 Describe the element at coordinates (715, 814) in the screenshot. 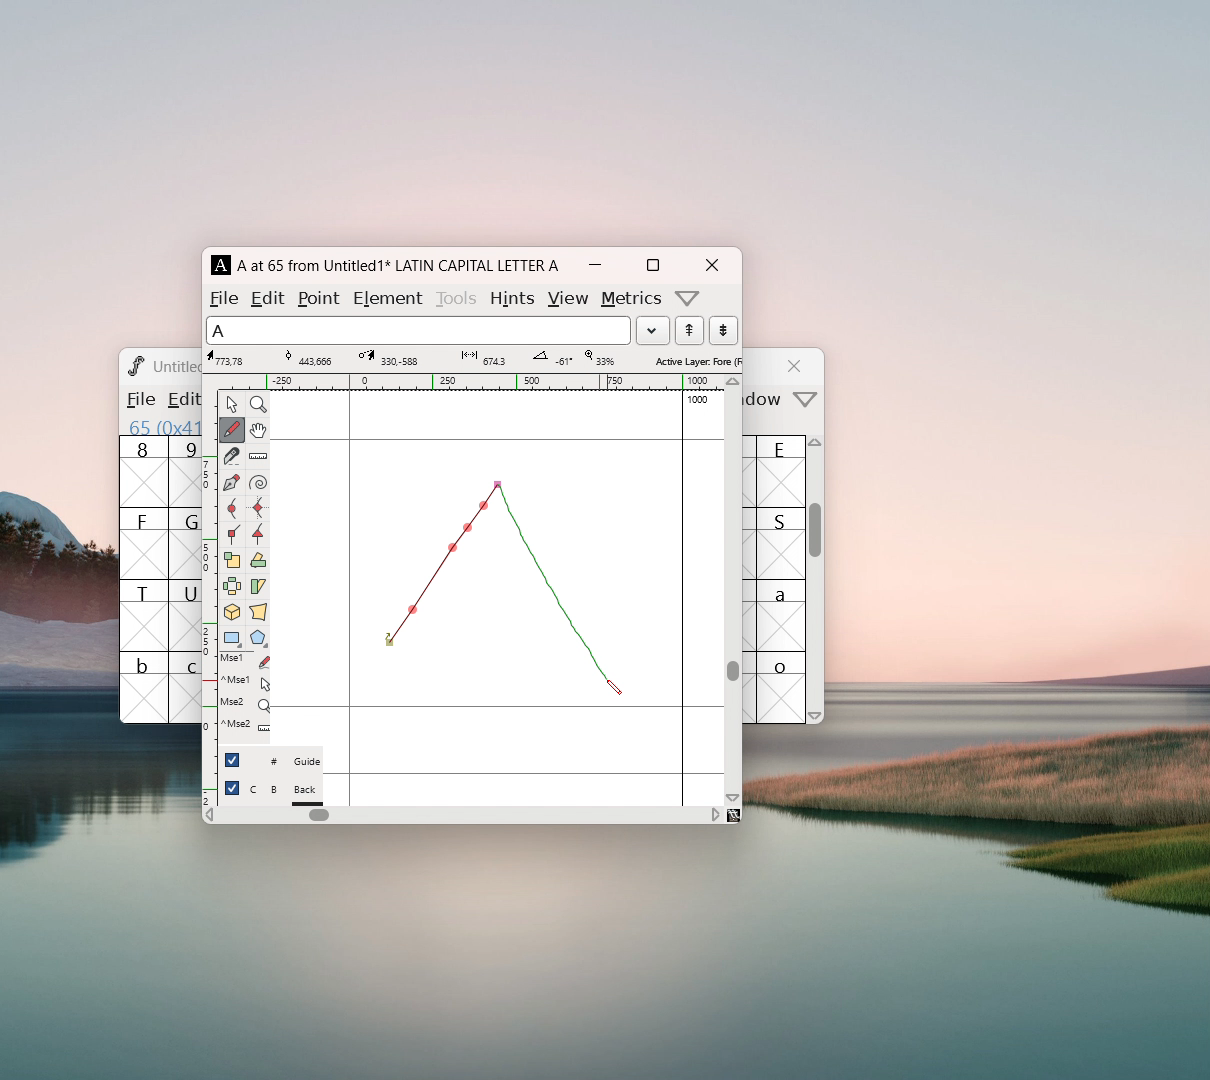

I see `scroll right` at that location.